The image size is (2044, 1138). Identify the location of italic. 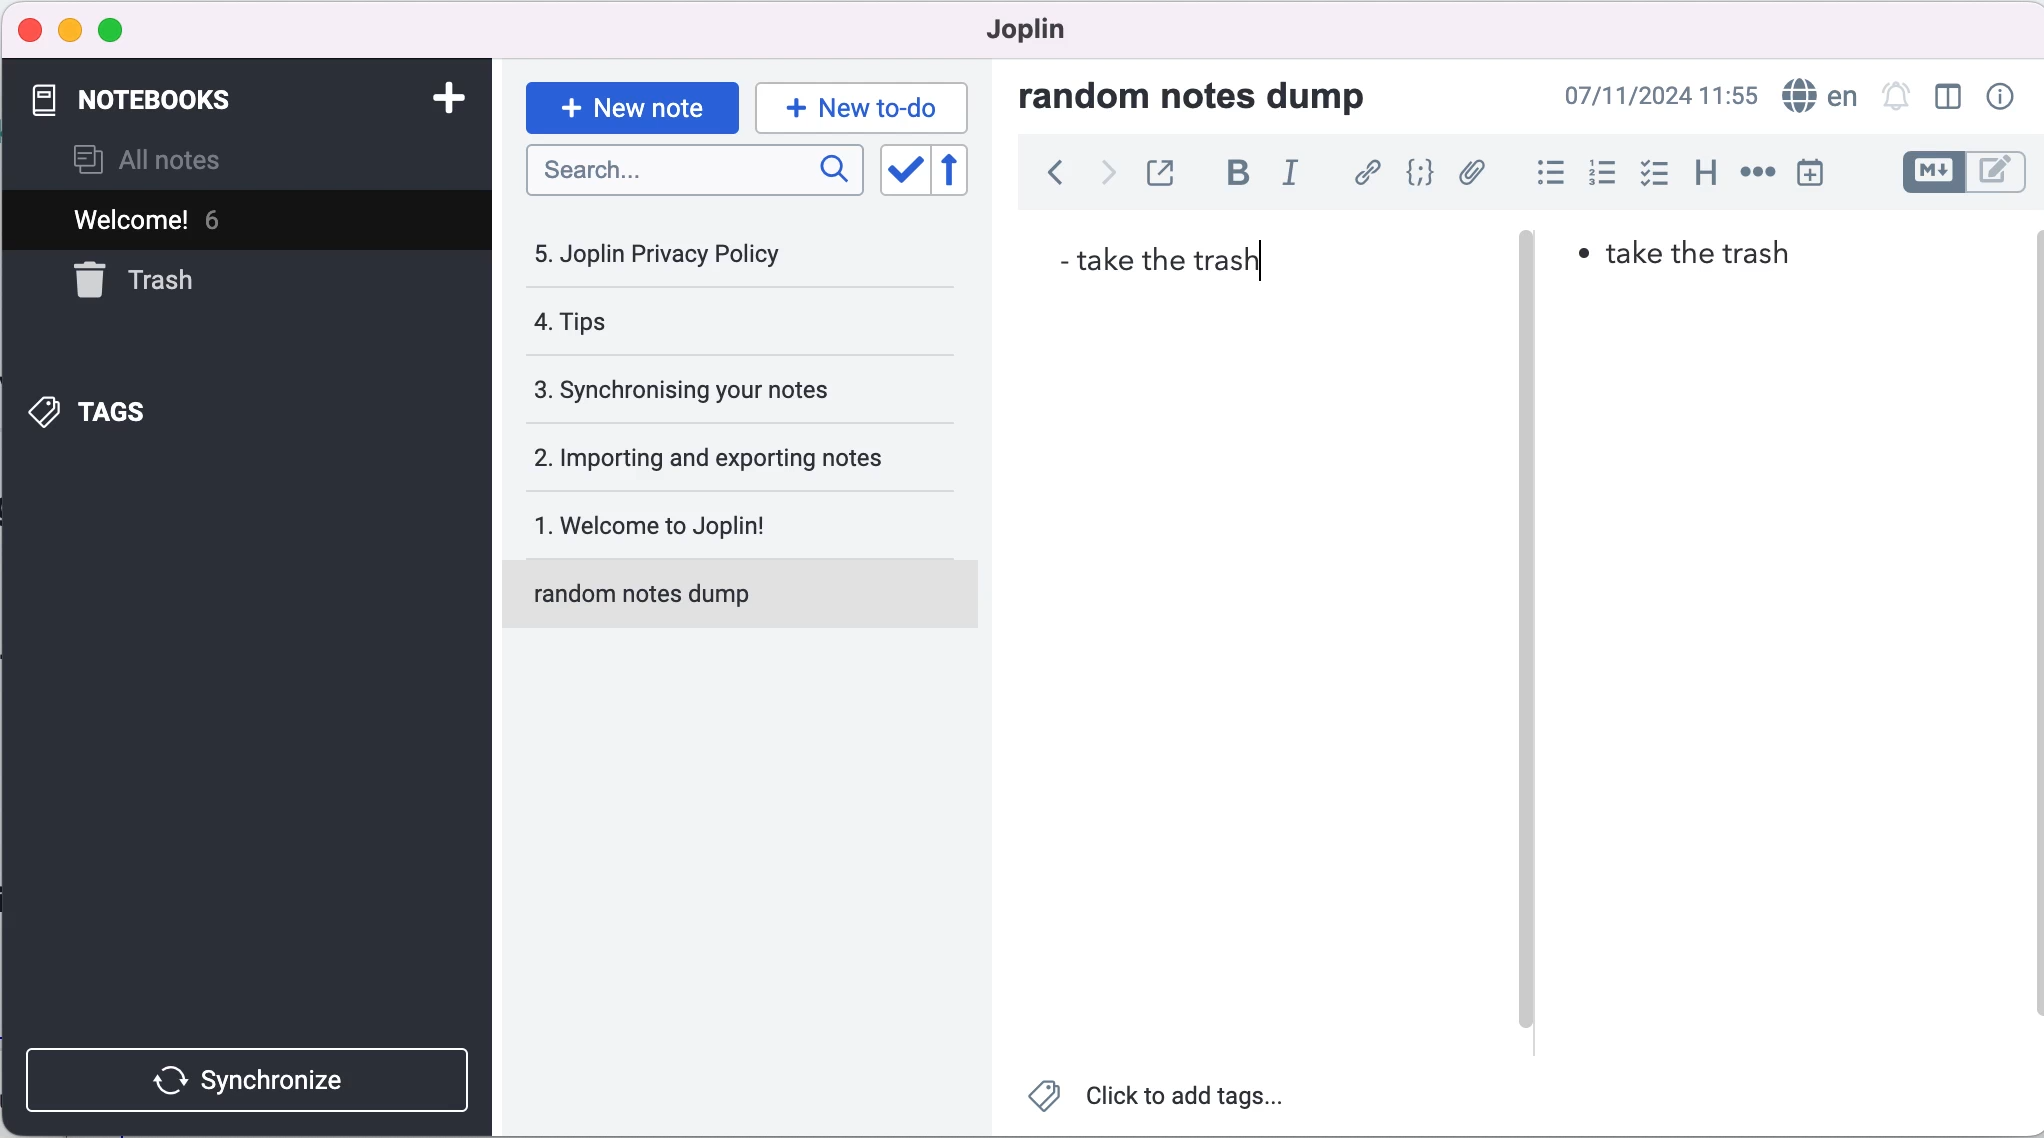
(1293, 180).